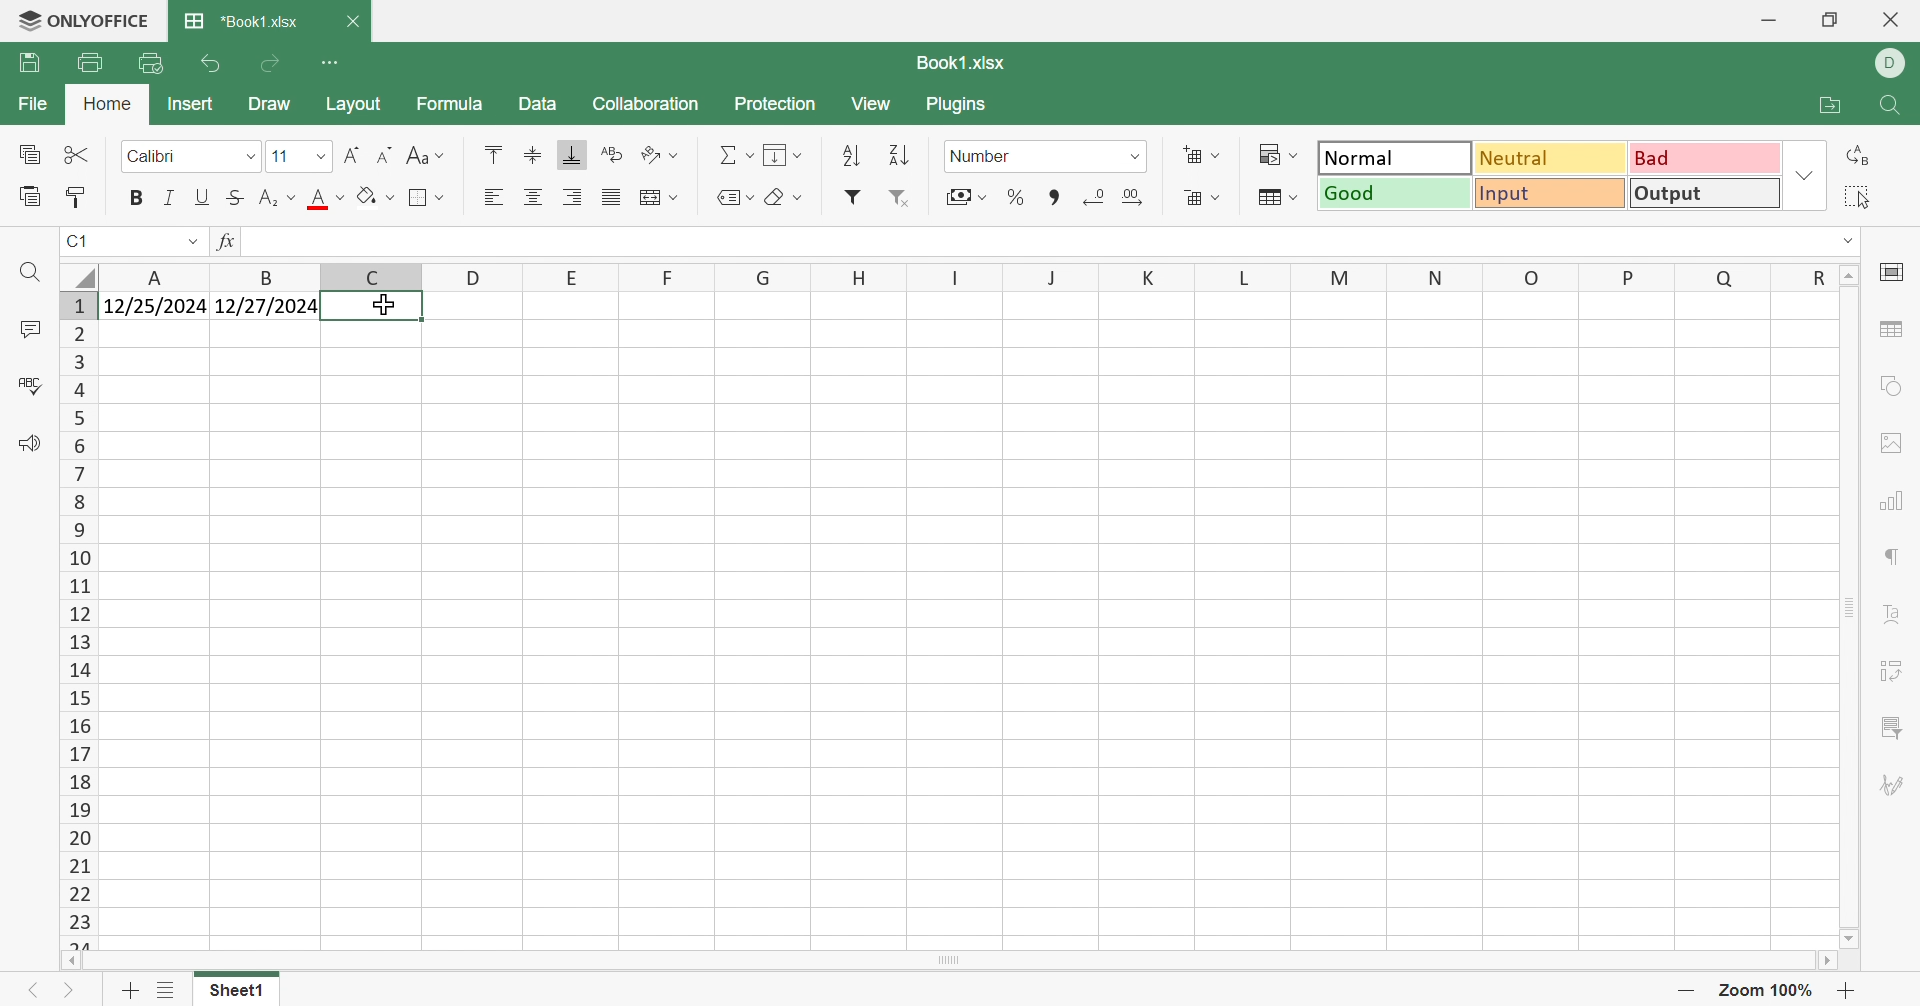 The width and height of the screenshot is (1920, 1006). What do you see at coordinates (1205, 155) in the screenshot?
I see `Insert cells` at bounding box center [1205, 155].